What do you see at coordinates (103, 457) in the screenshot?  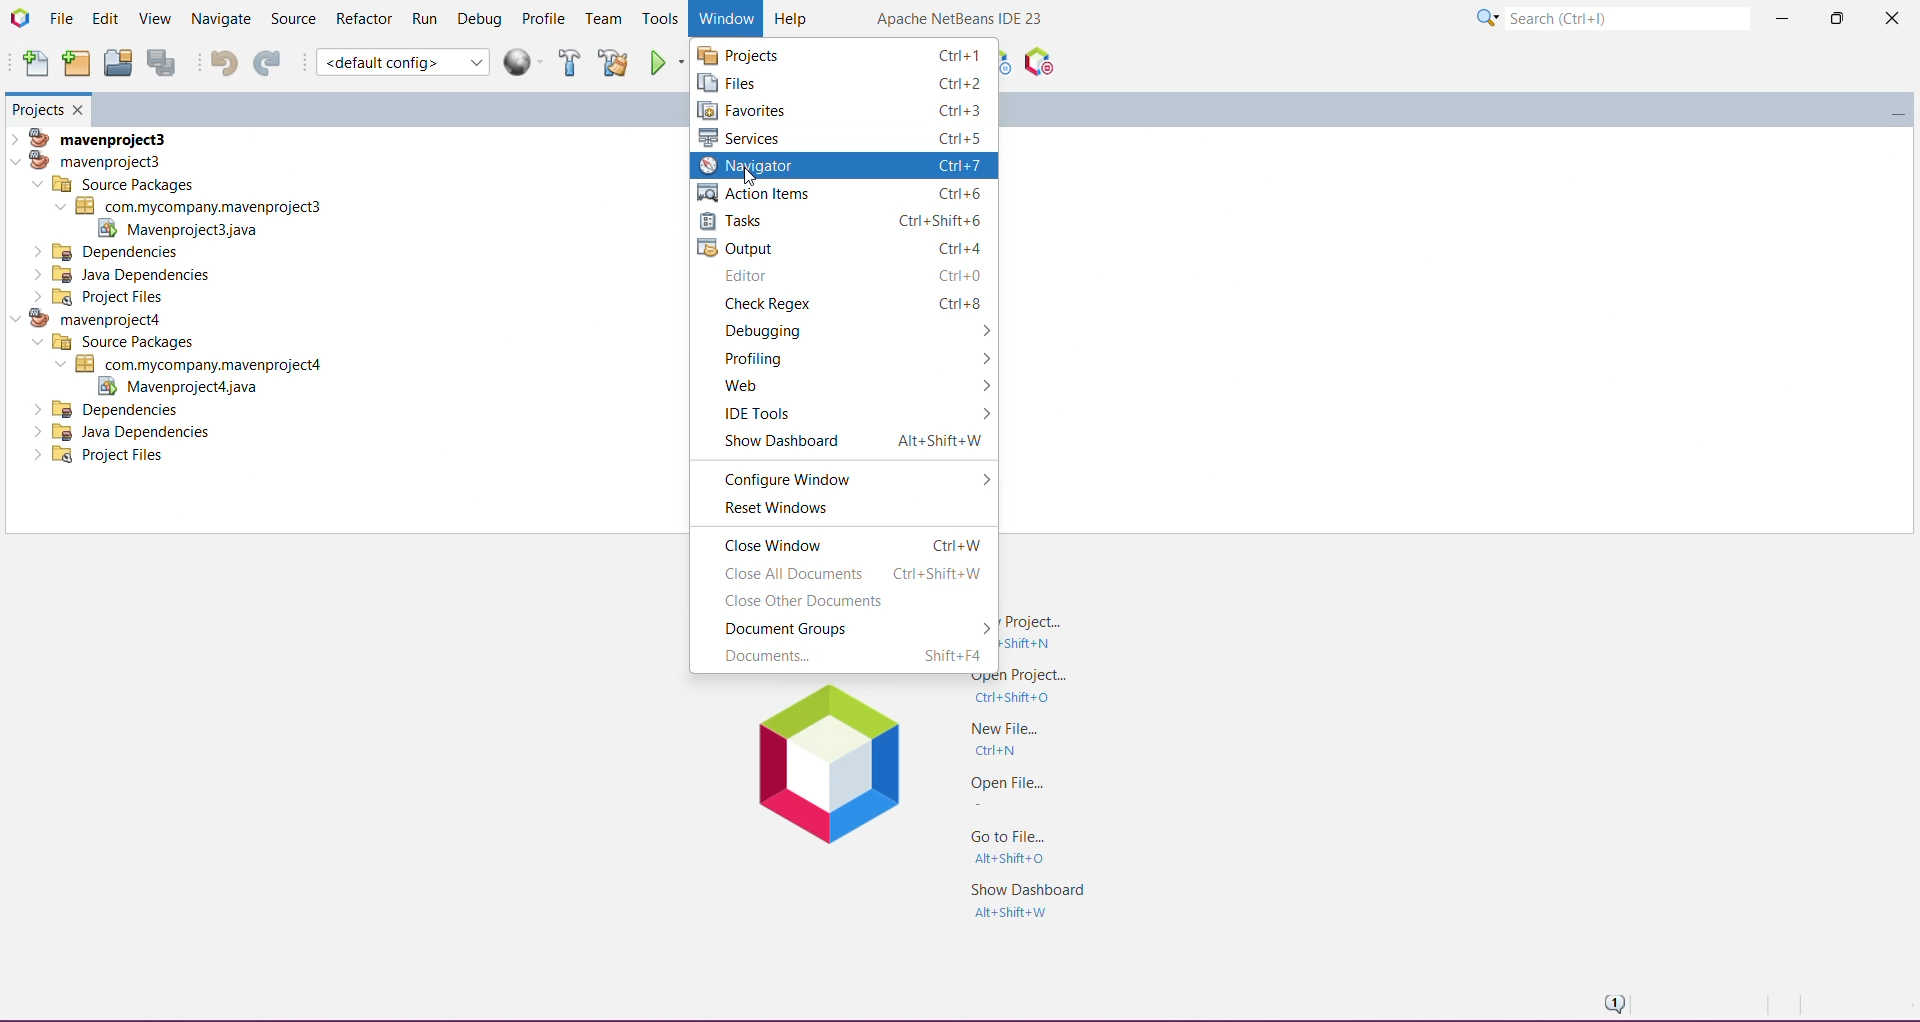 I see `Project Files` at bounding box center [103, 457].